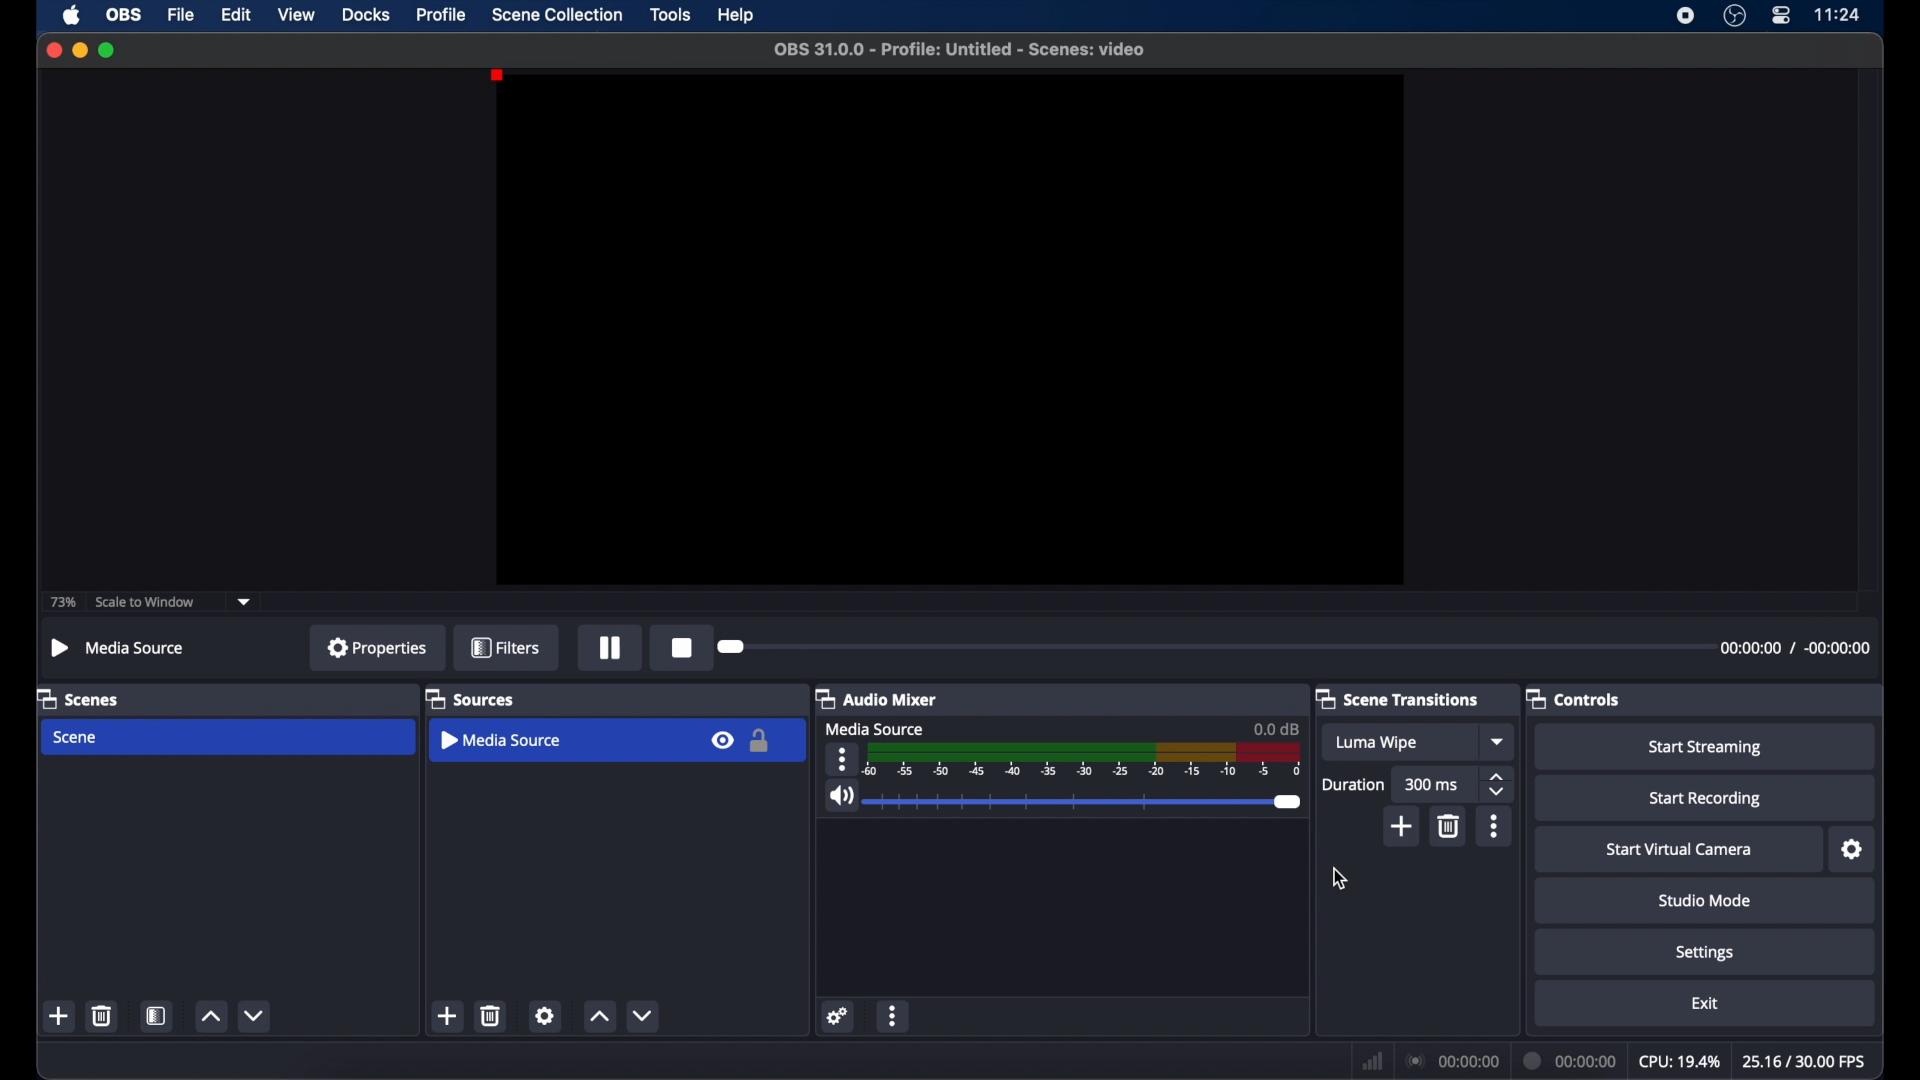  Describe the element at coordinates (1496, 826) in the screenshot. I see `more options` at that location.